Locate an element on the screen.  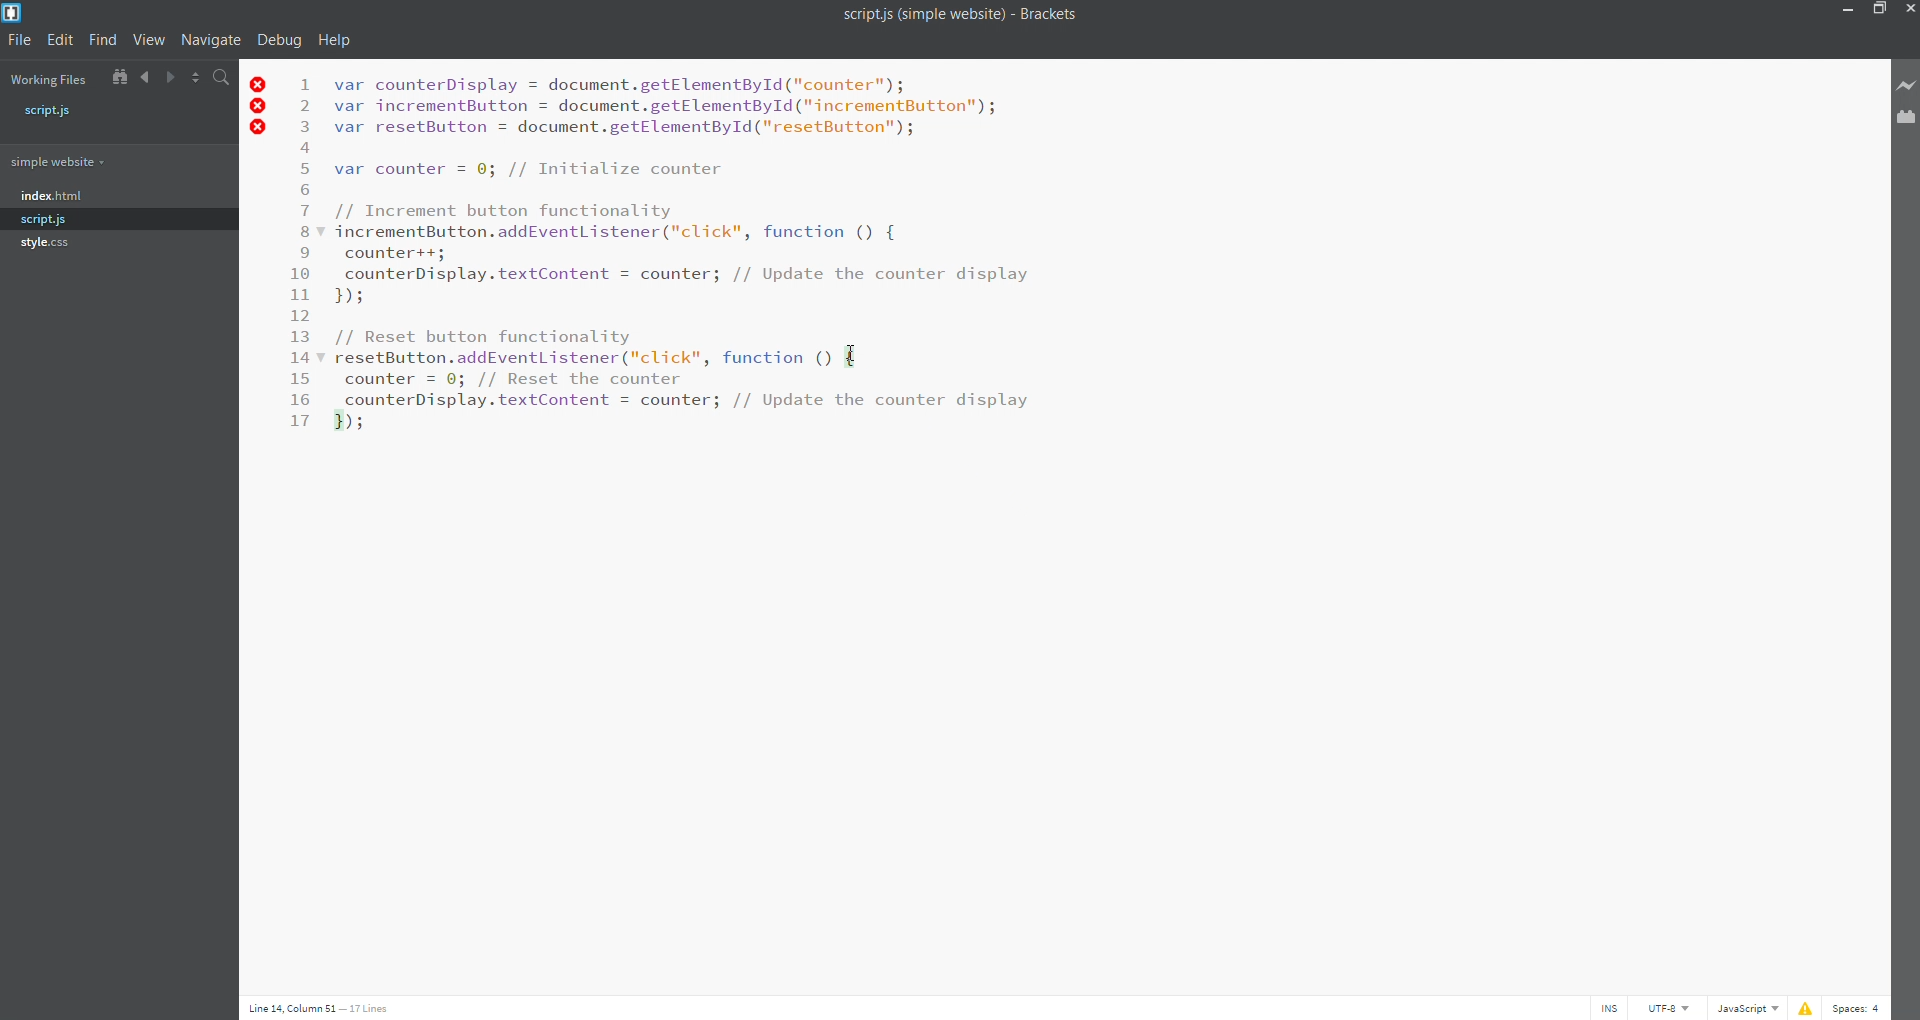
help is located at coordinates (337, 40).